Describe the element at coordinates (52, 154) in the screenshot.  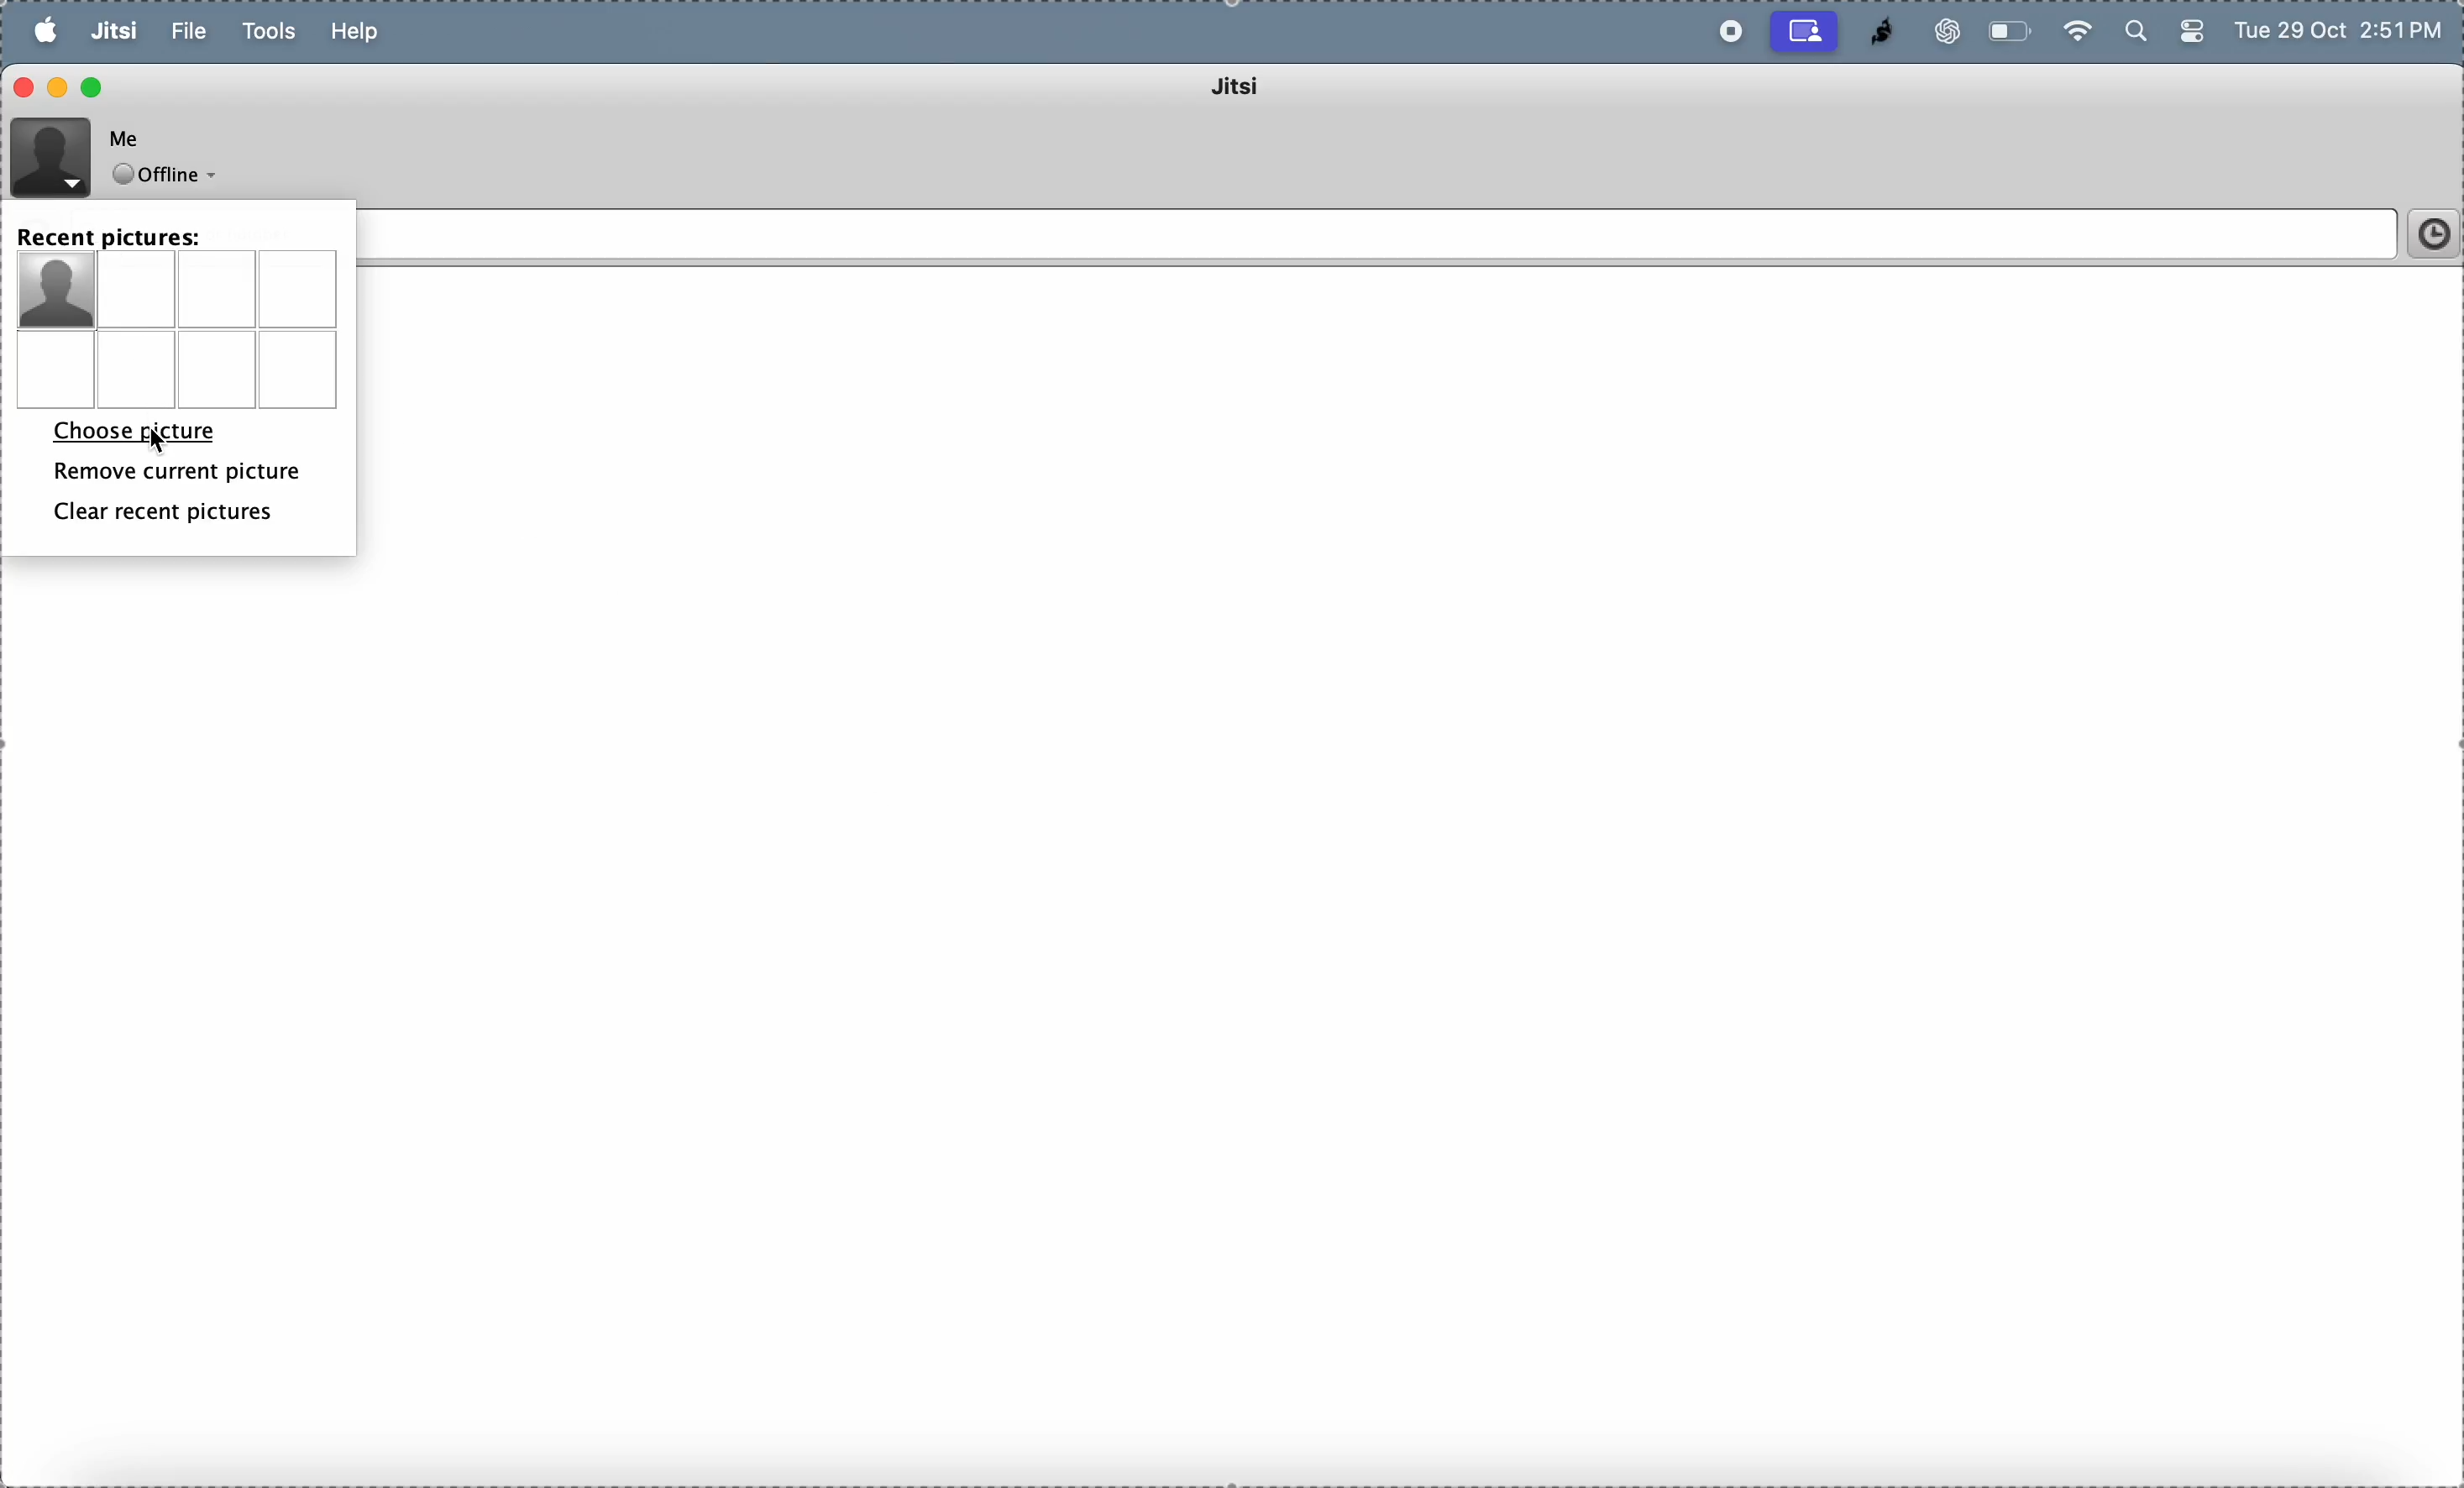
I see `profile` at that location.